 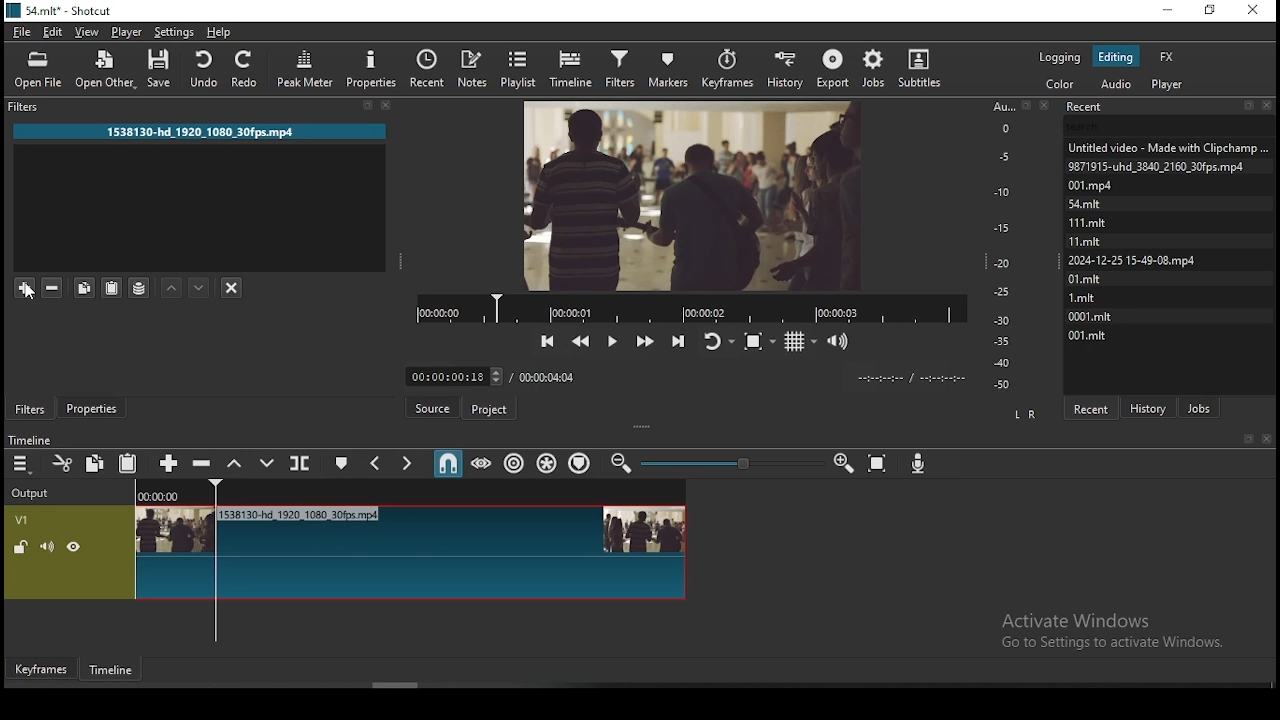 What do you see at coordinates (246, 71) in the screenshot?
I see `redo` at bounding box center [246, 71].